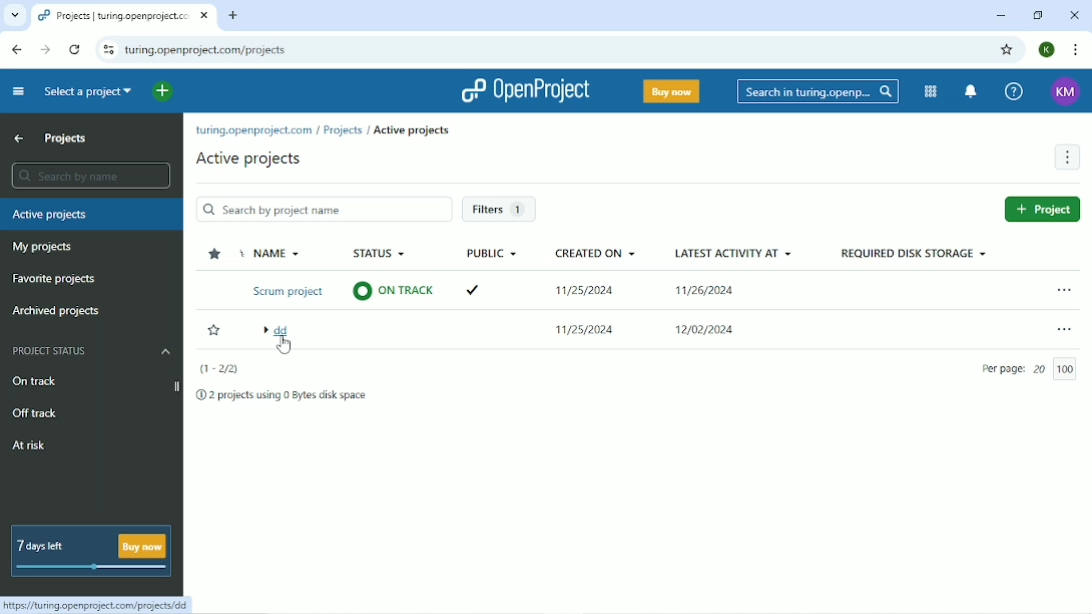  Describe the element at coordinates (89, 552) in the screenshot. I see `7 days left` at that location.